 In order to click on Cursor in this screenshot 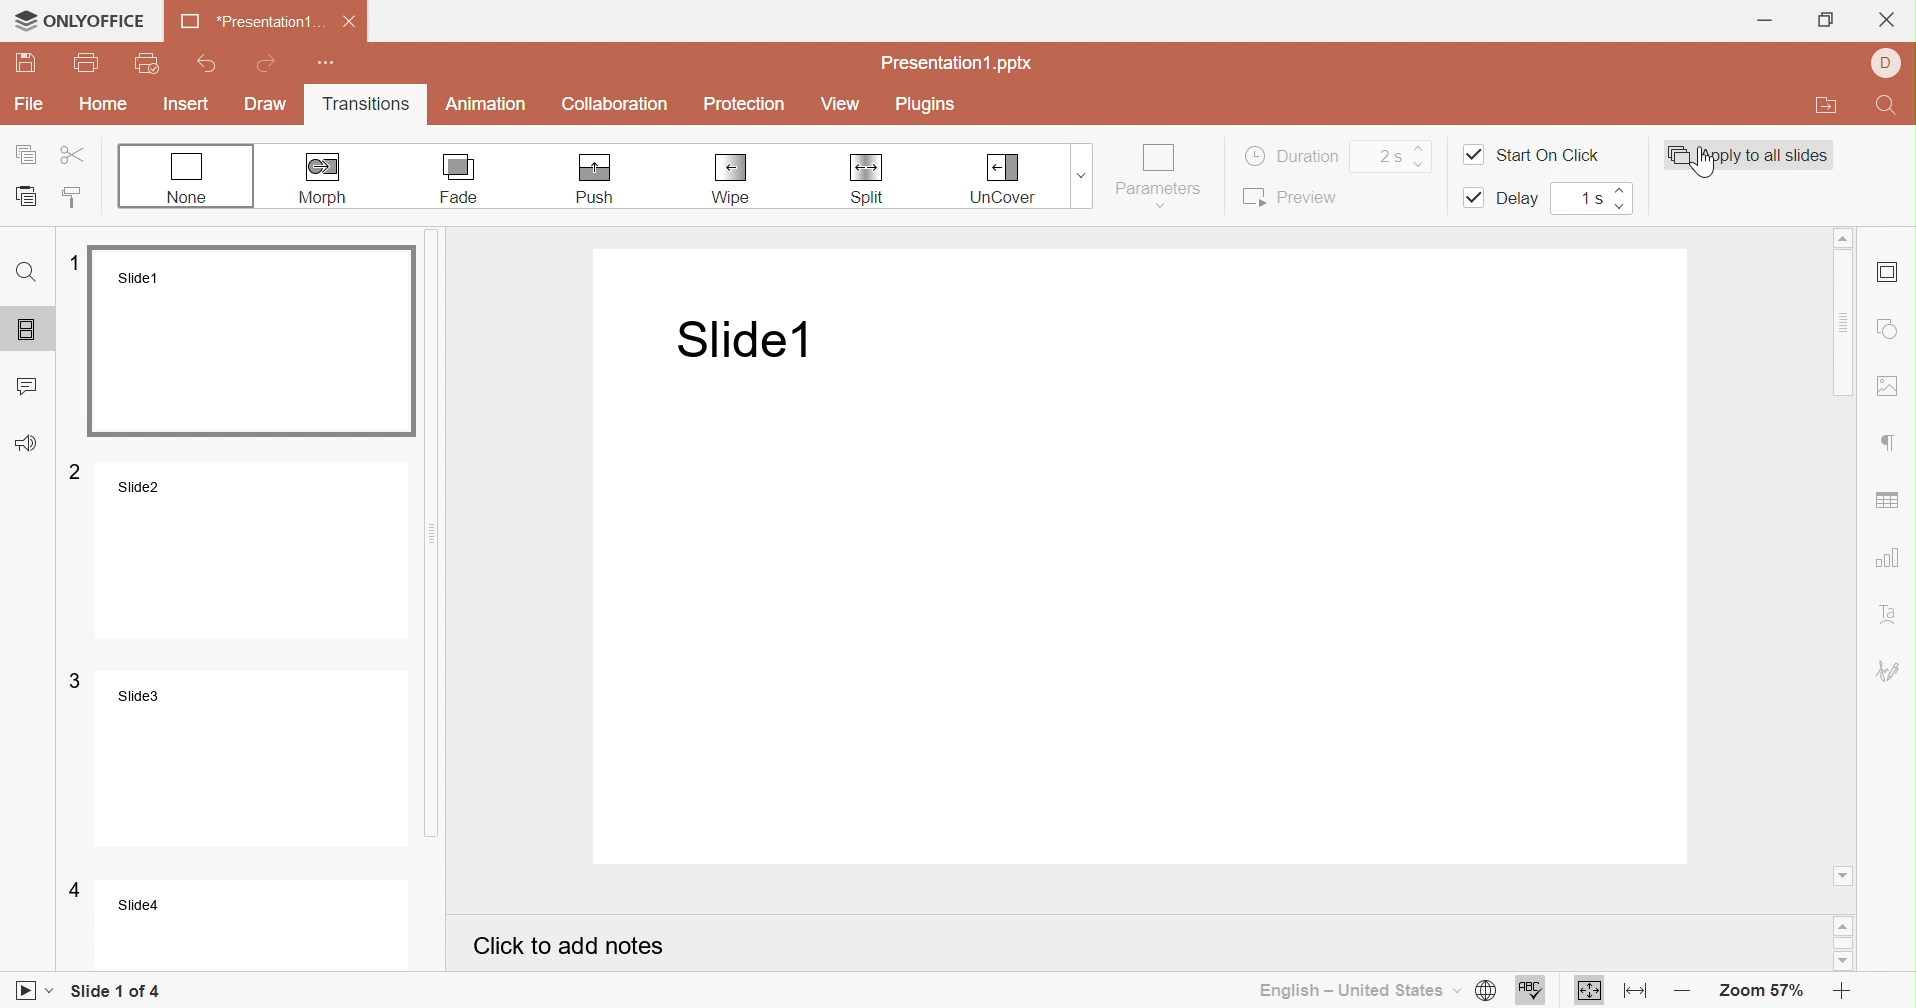, I will do `click(1697, 156)`.